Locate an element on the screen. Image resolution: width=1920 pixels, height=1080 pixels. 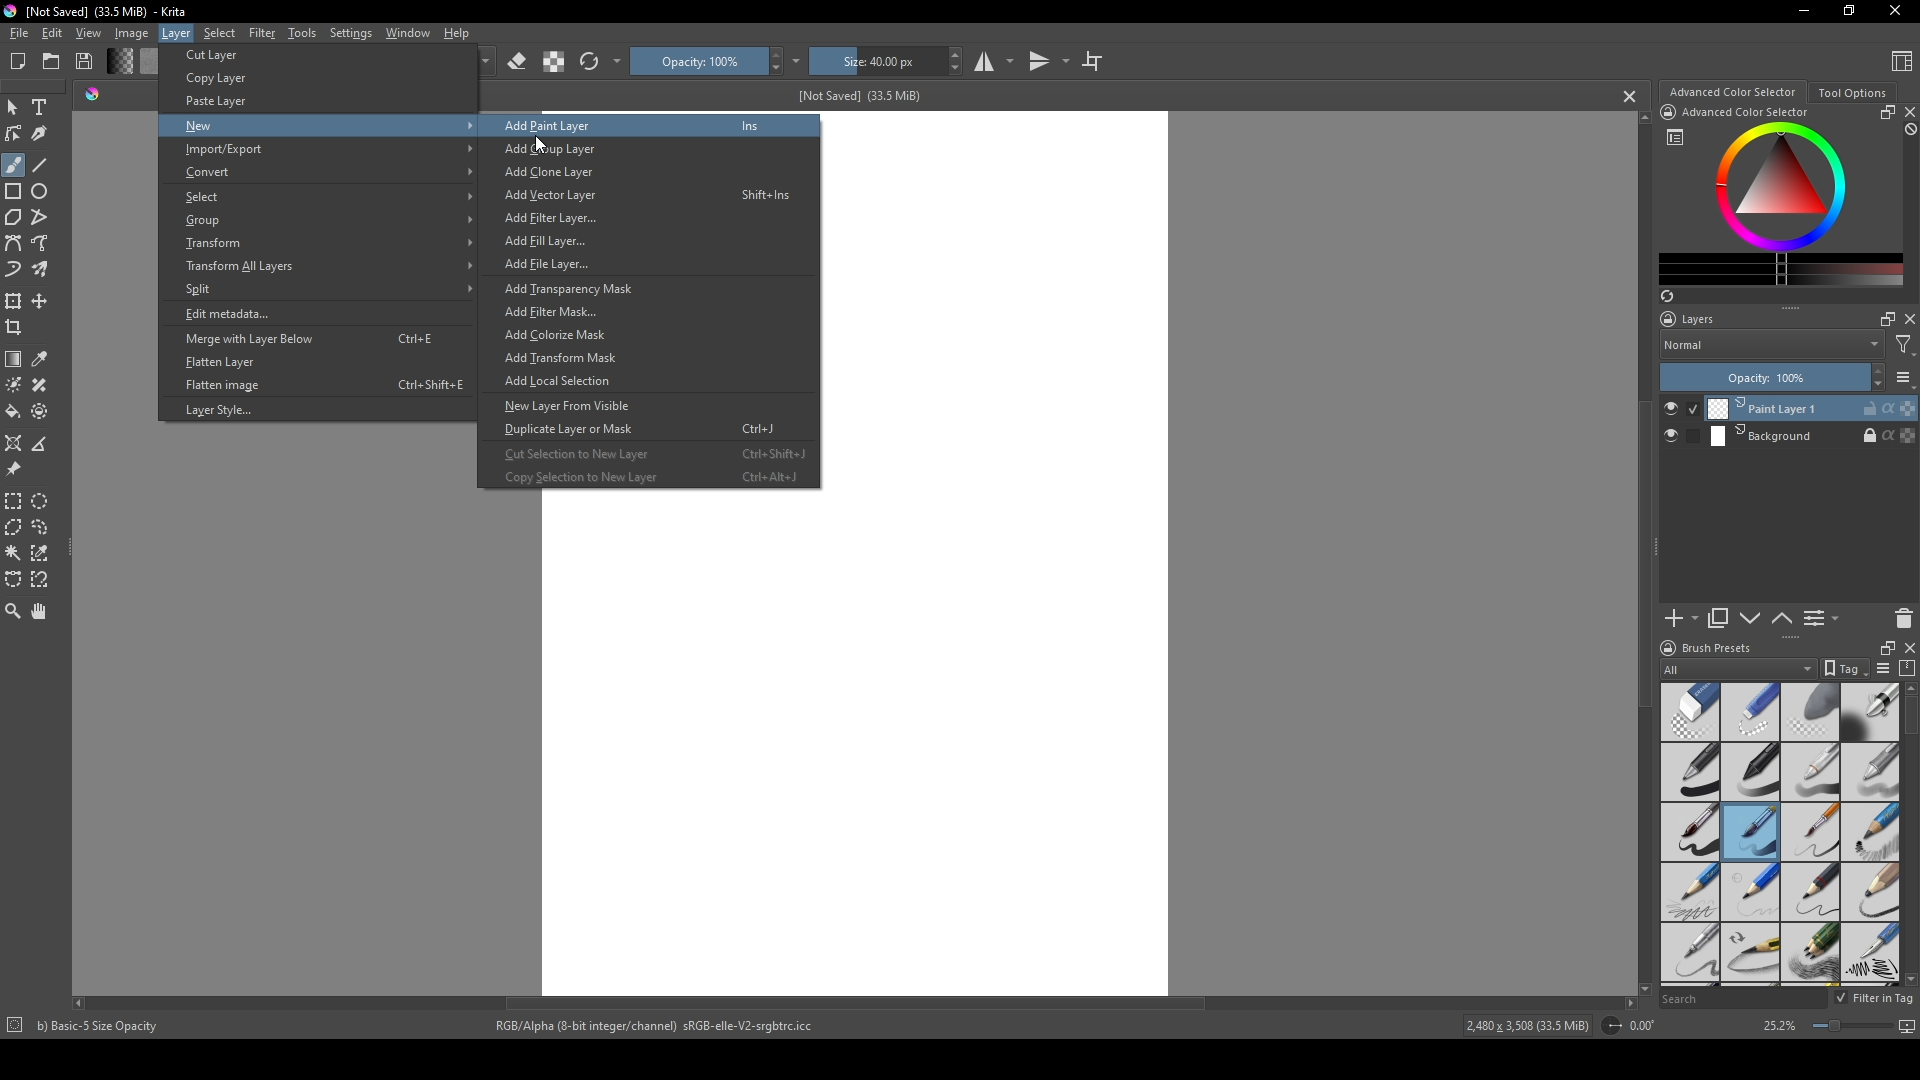
Layer is located at coordinates (176, 33).